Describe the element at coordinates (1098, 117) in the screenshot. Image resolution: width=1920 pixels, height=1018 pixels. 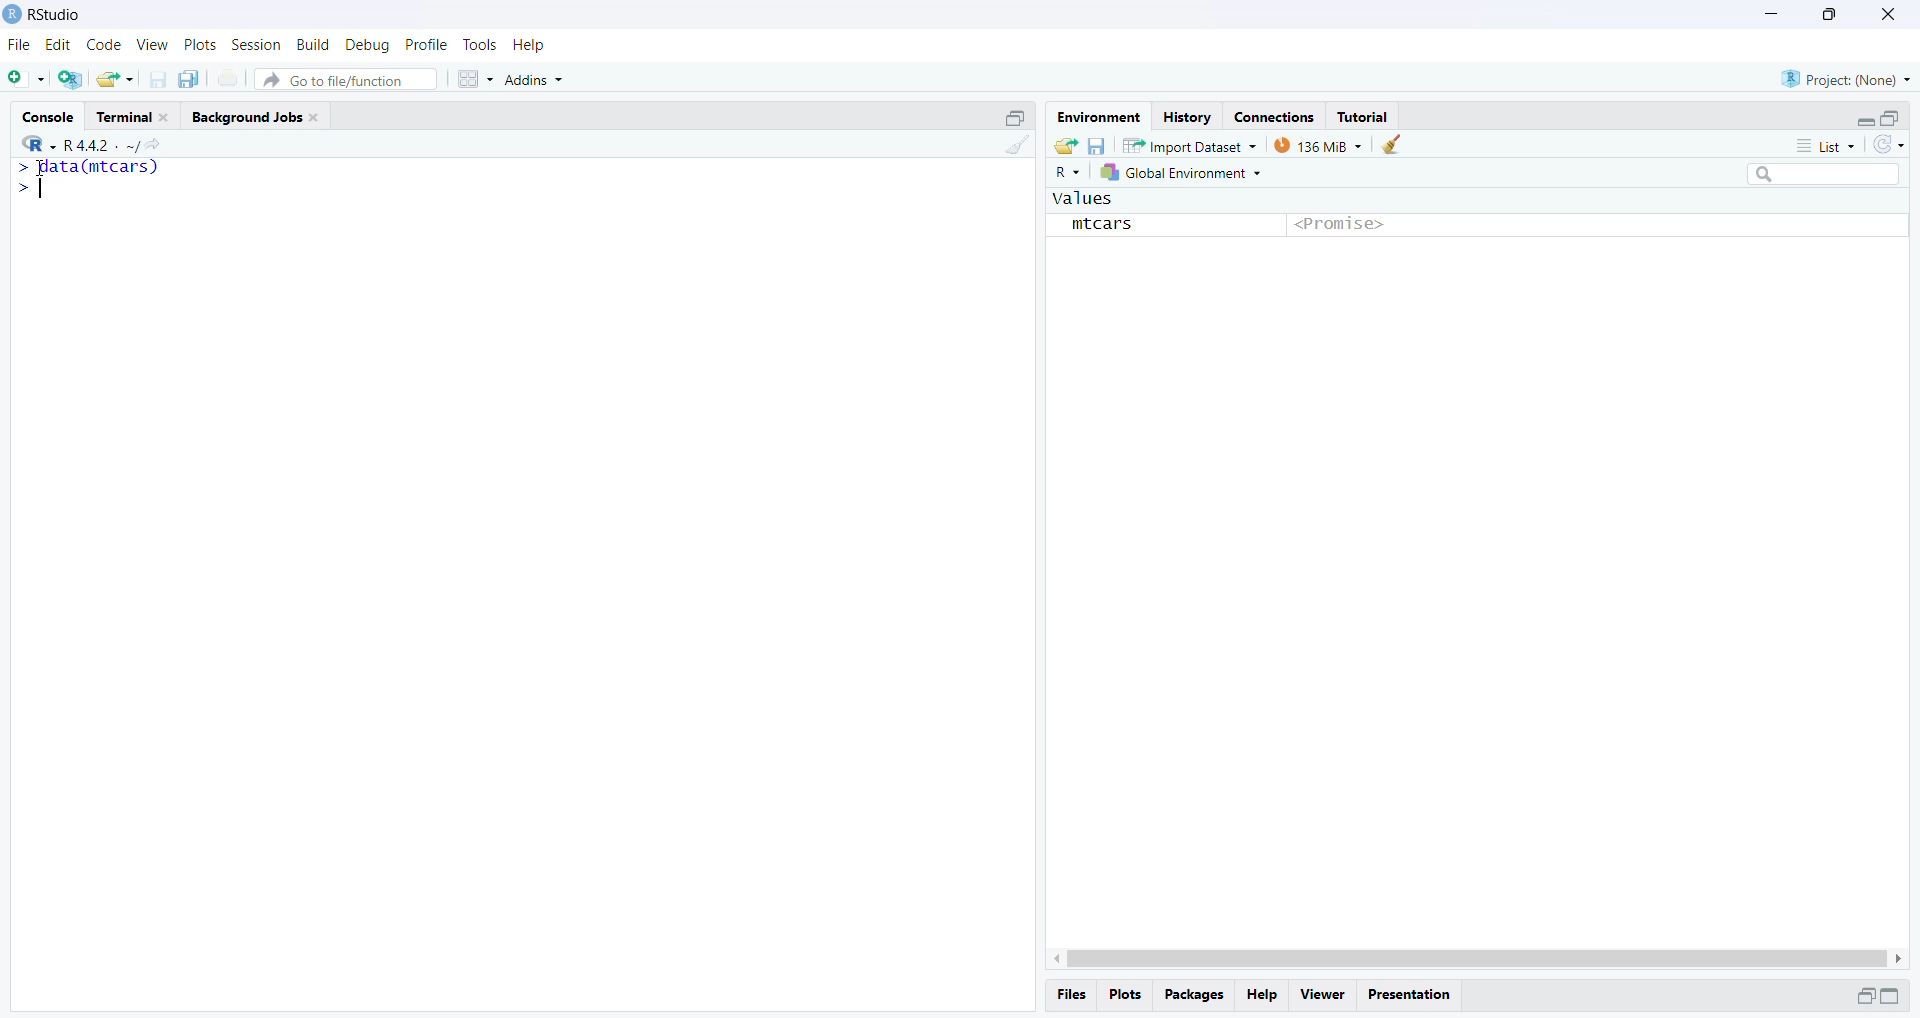
I see `Environment` at that location.